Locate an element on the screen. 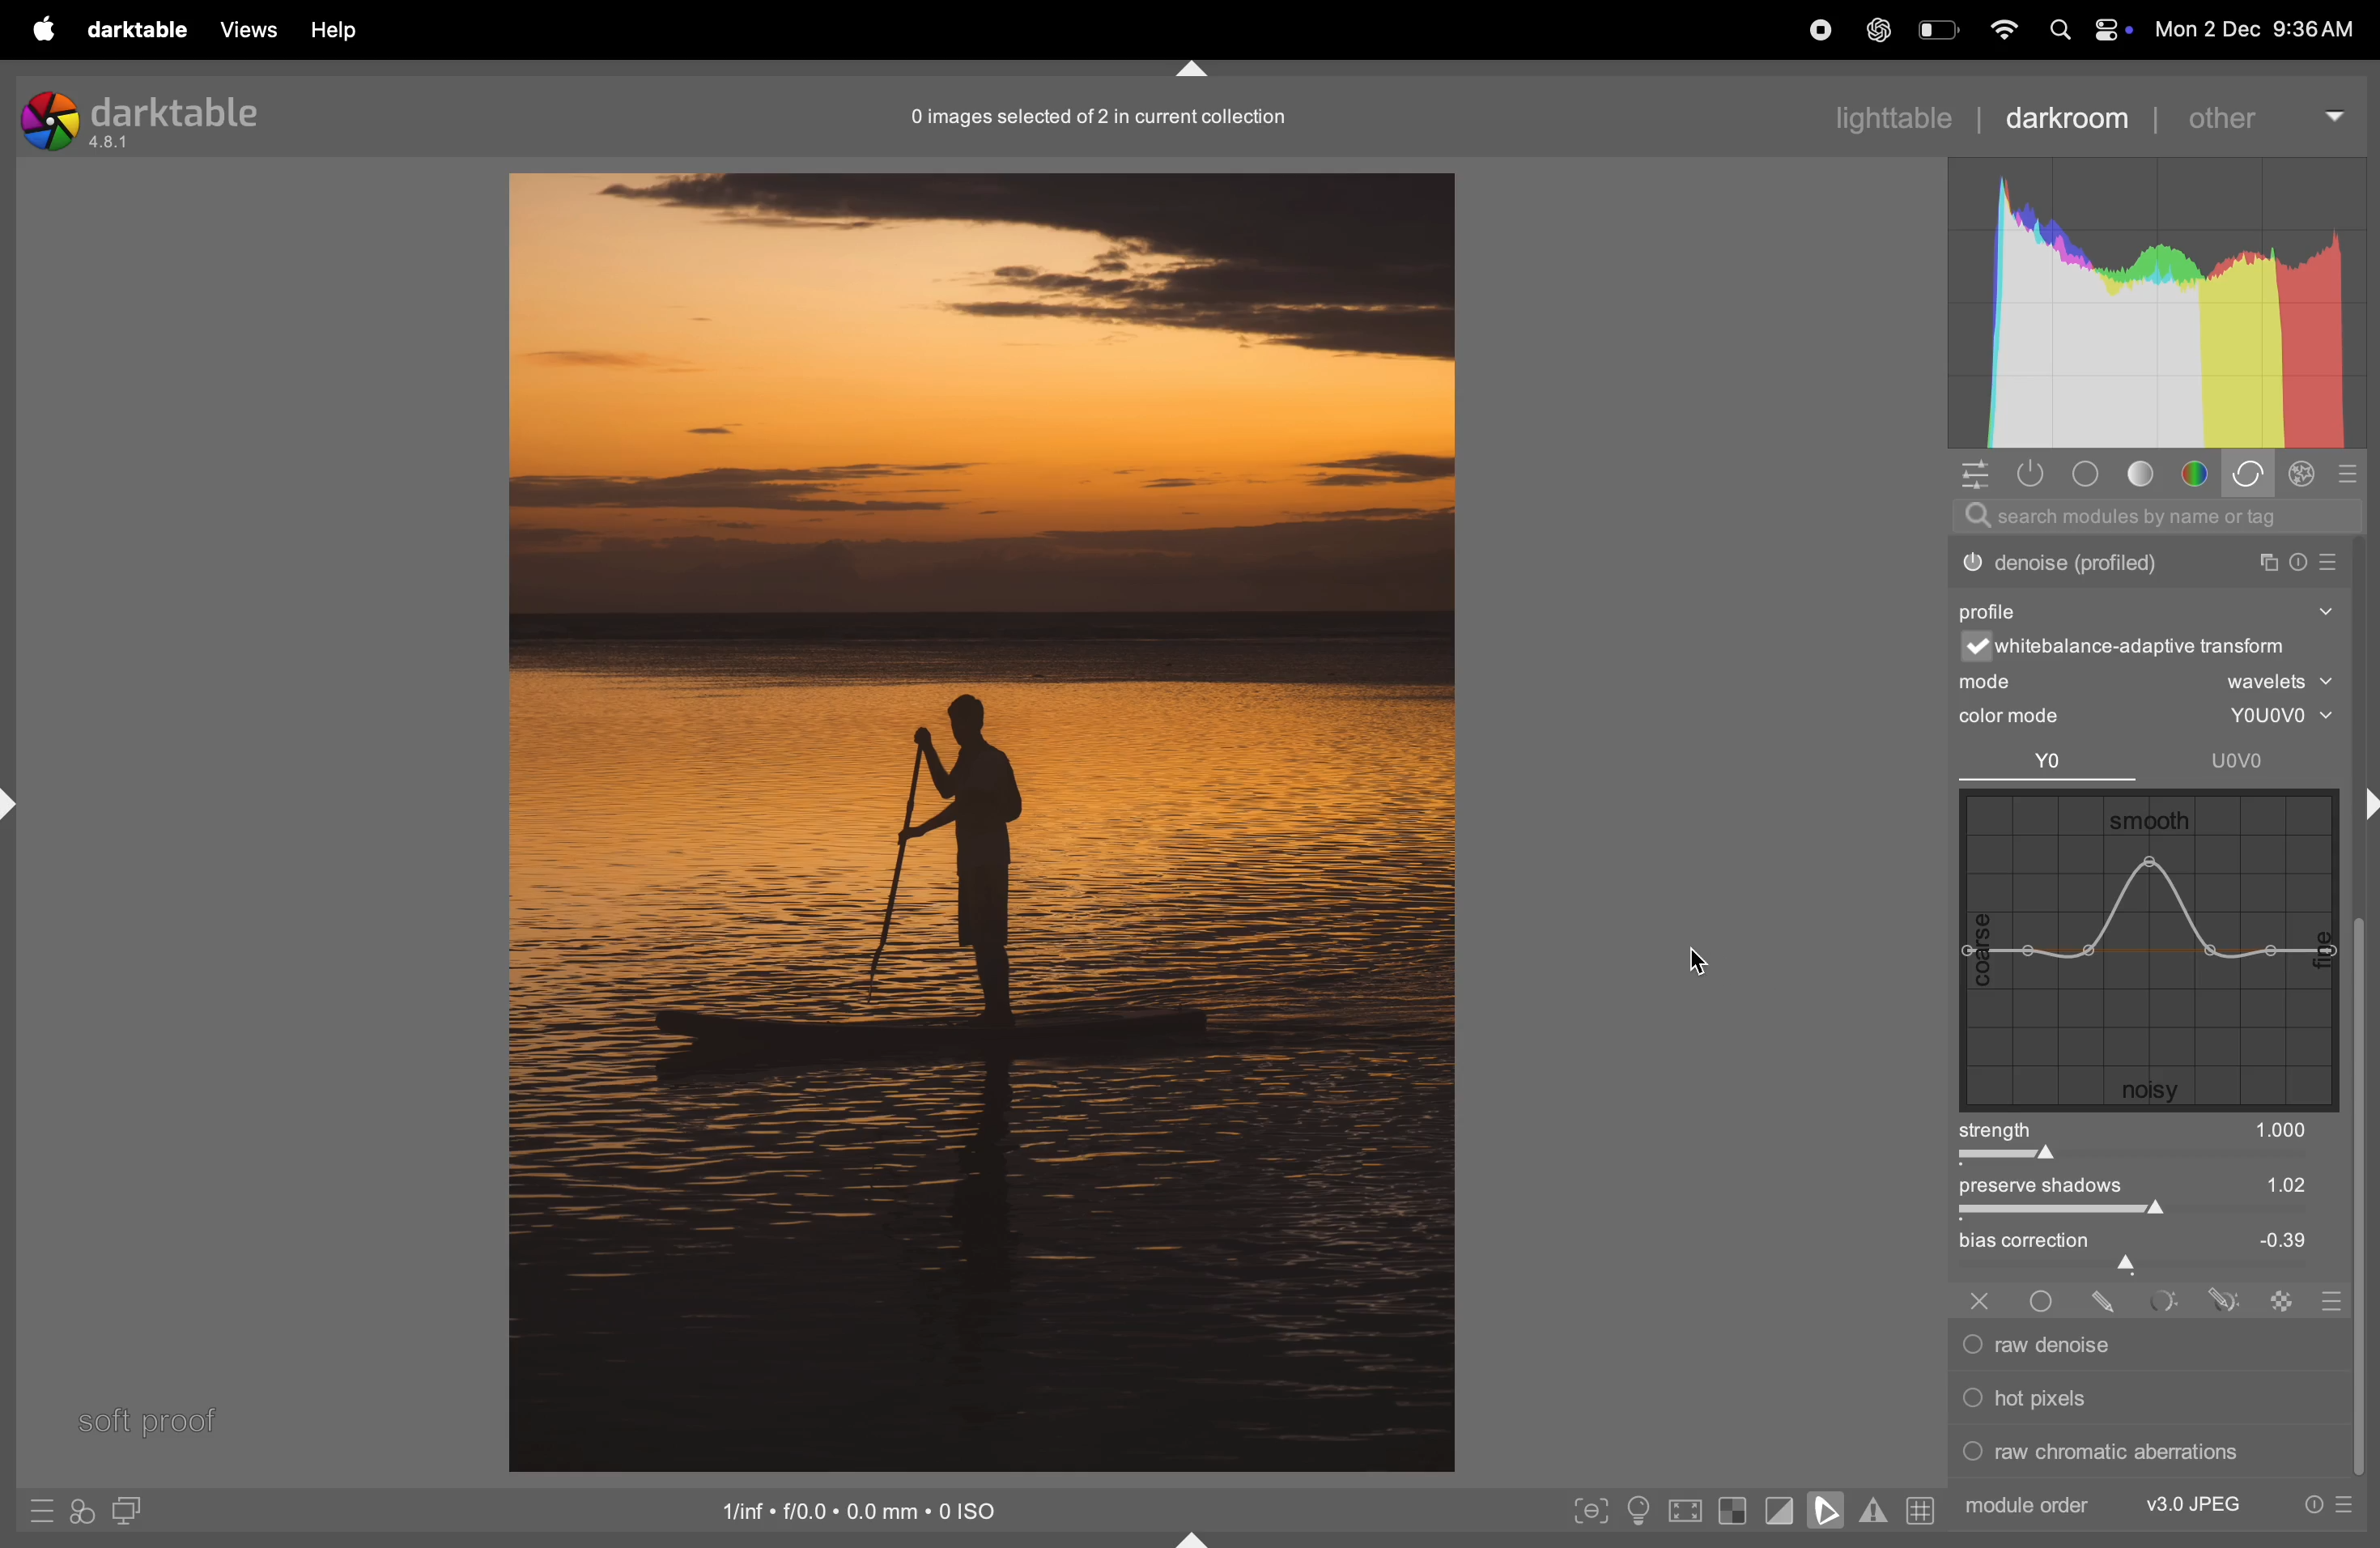 Image resolution: width=2380 pixels, height=1548 pixels. 1000 is located at coordinates (2282, 1130).